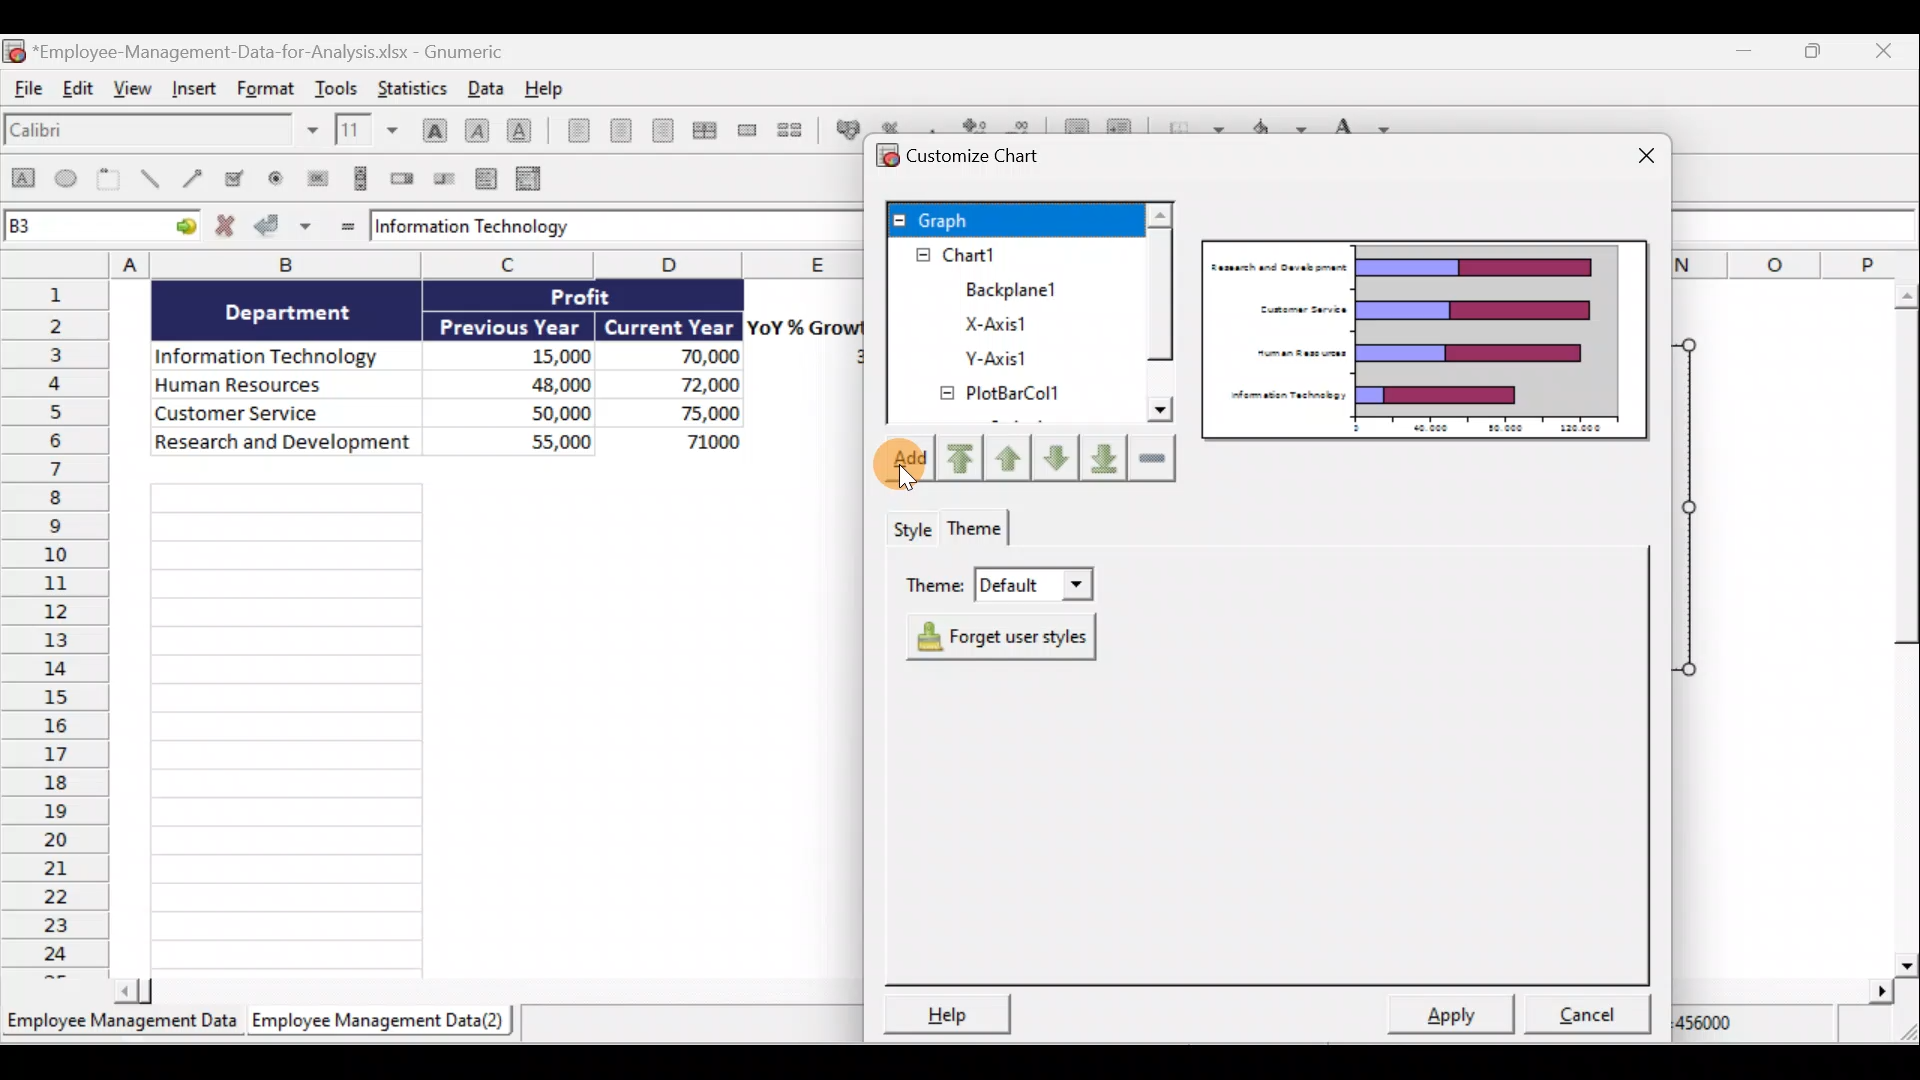 Image resolution: width=1920 pixels, height=1080 pixels. What do you see at coordinates (1449, 1017) in the screenshot?
I see `Apply` at bounding box center [1449, 1017].